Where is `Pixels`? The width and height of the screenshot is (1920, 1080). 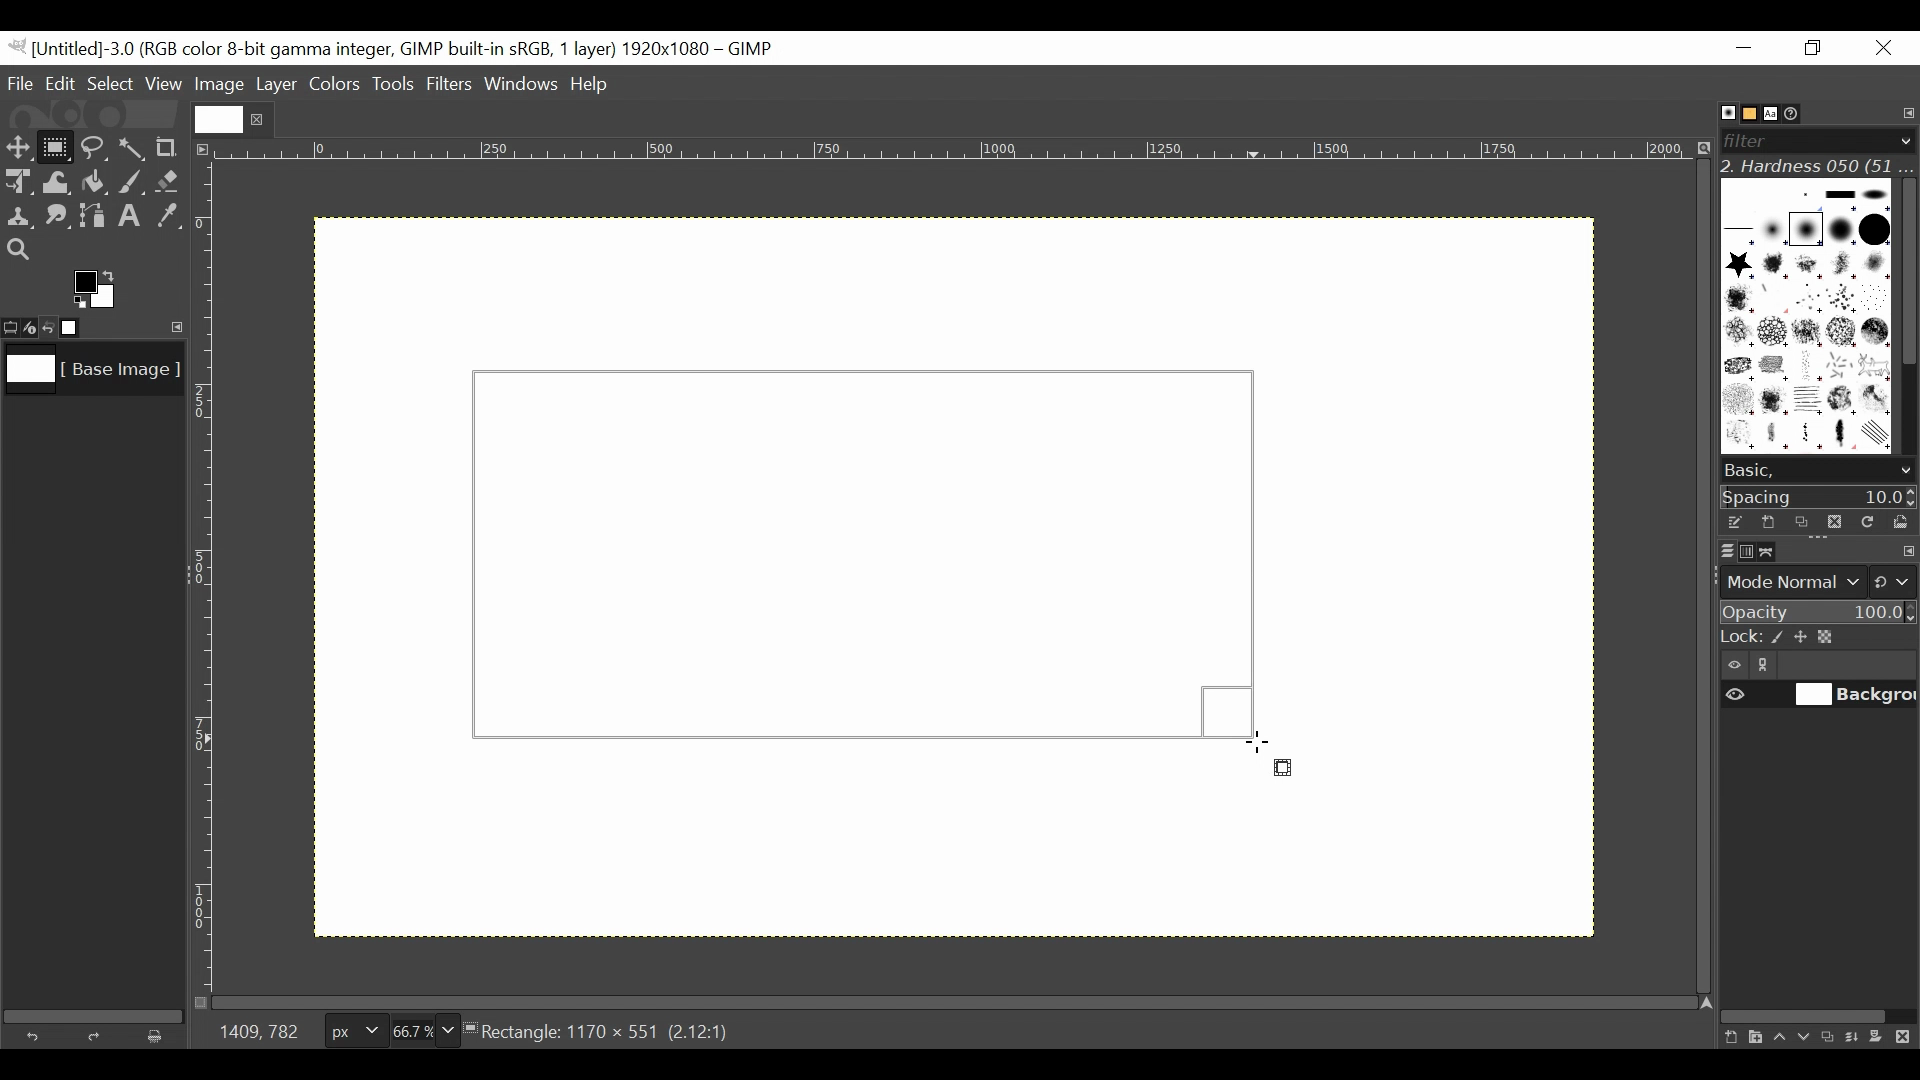 Pixels is located at coordinates (351, 1027).